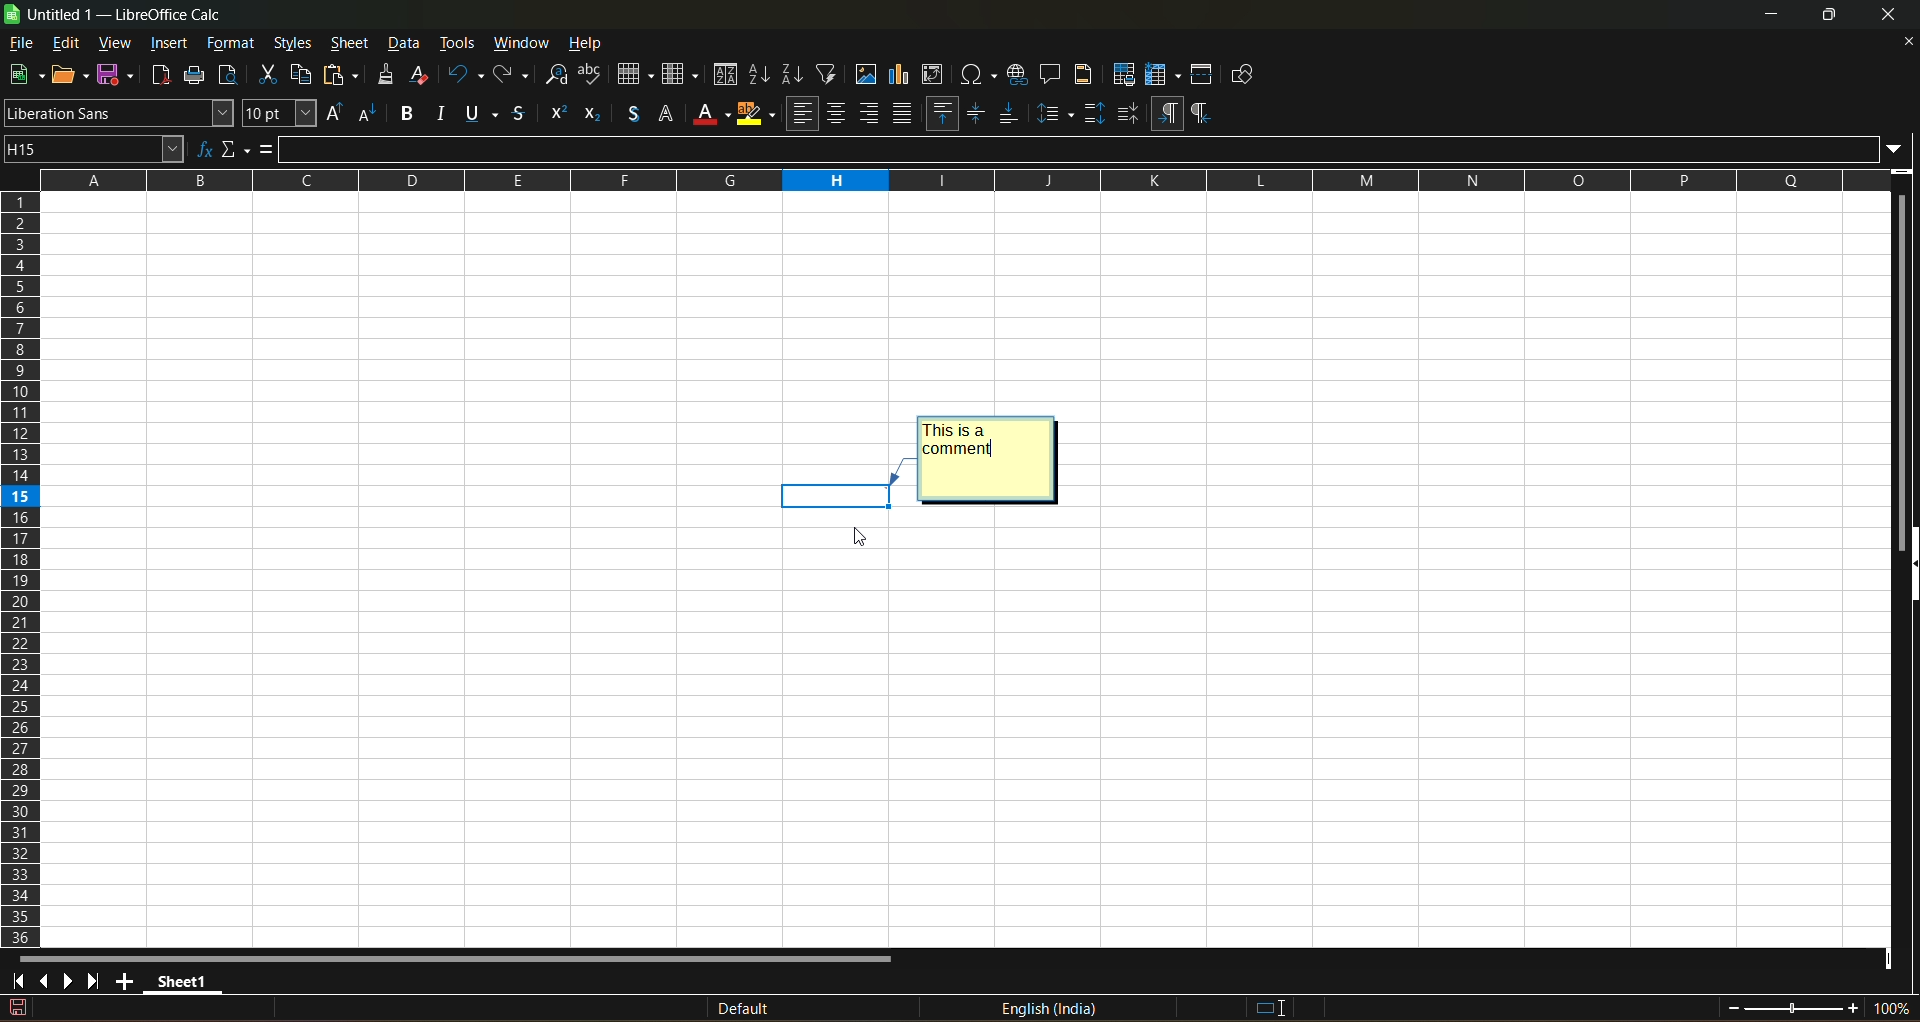  I want to click on italic, so click(376, 116).